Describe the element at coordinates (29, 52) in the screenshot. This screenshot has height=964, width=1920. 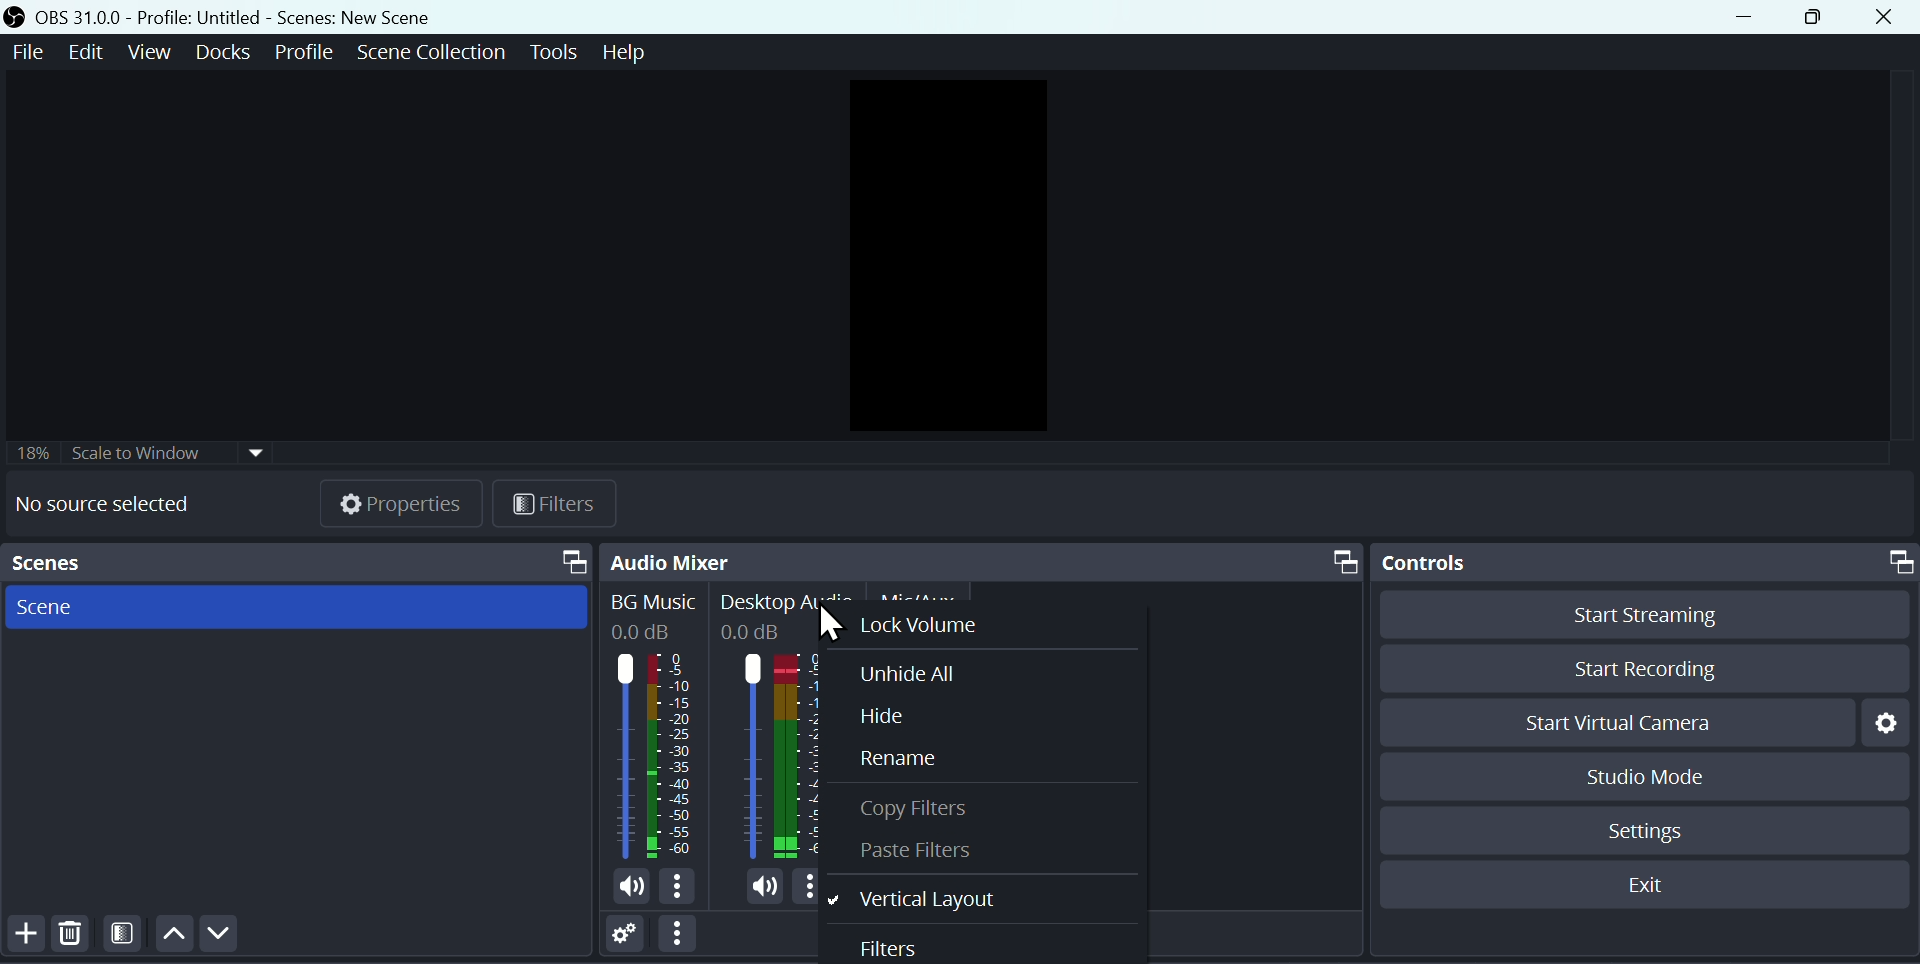
I see `File` at that location.